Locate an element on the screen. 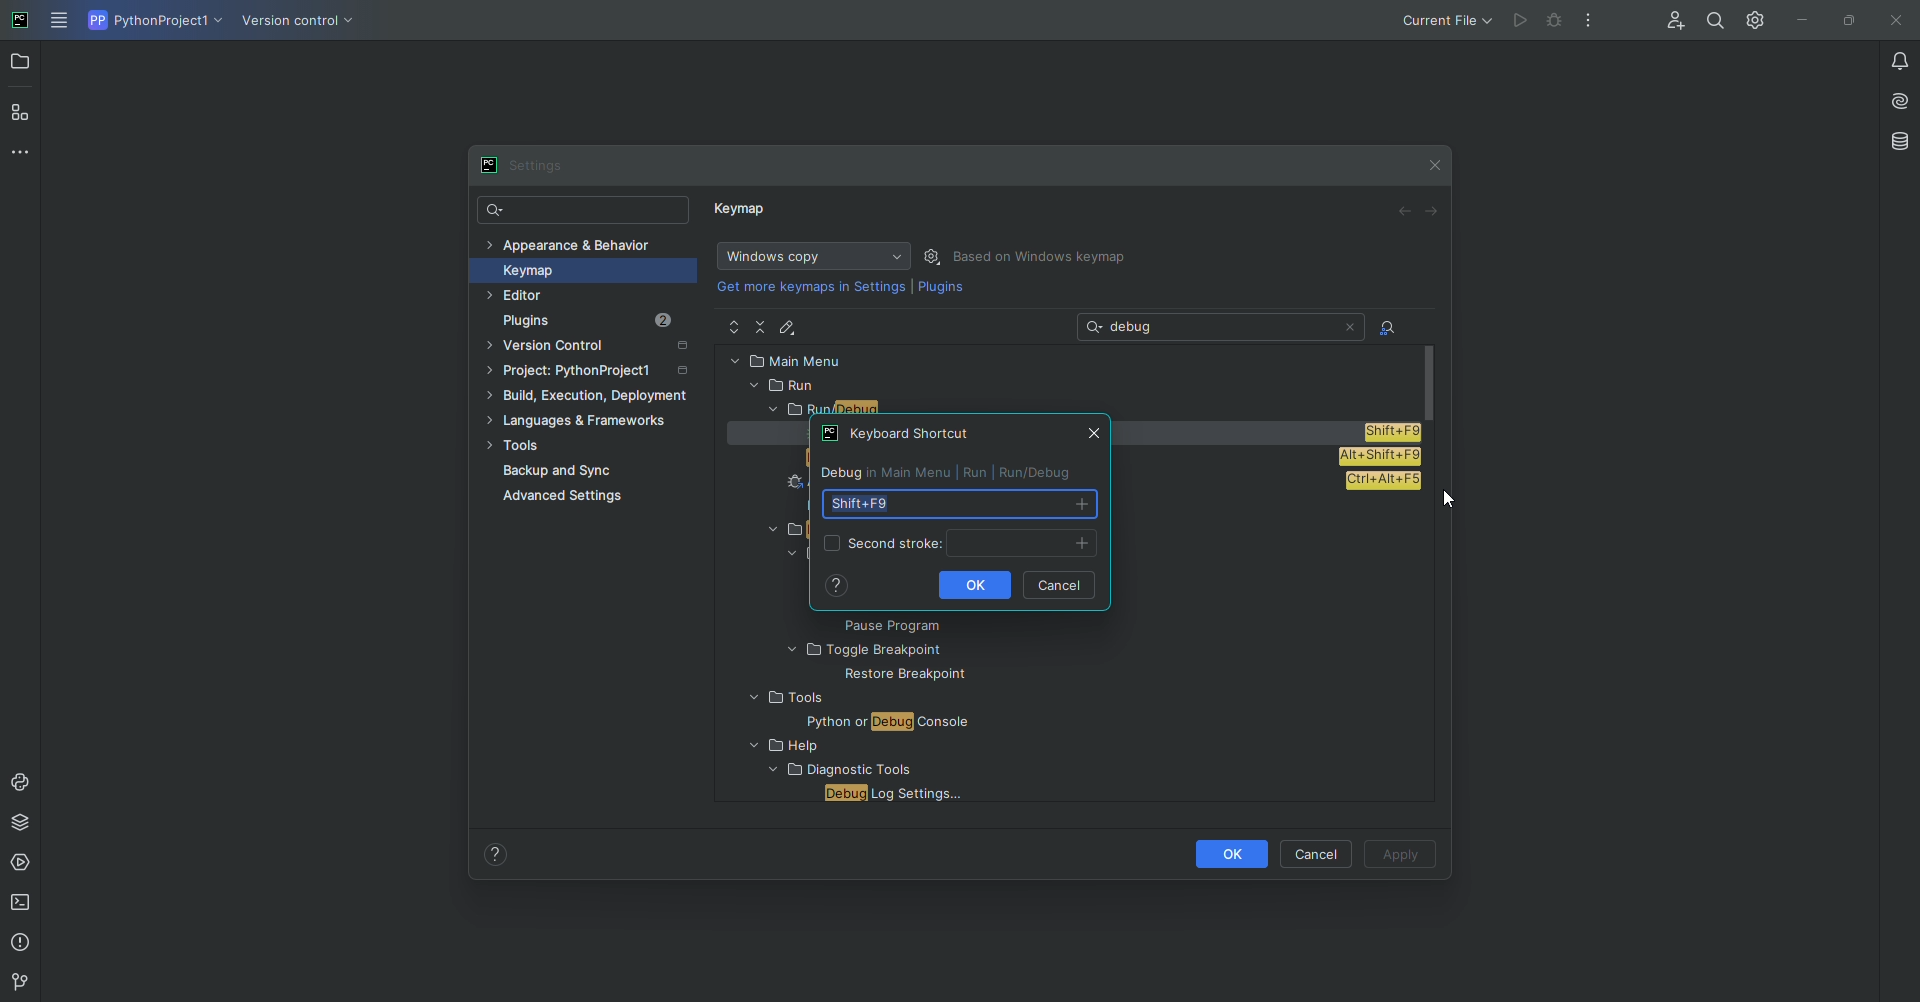  Windows Copy is located at coordinates (810, 256).